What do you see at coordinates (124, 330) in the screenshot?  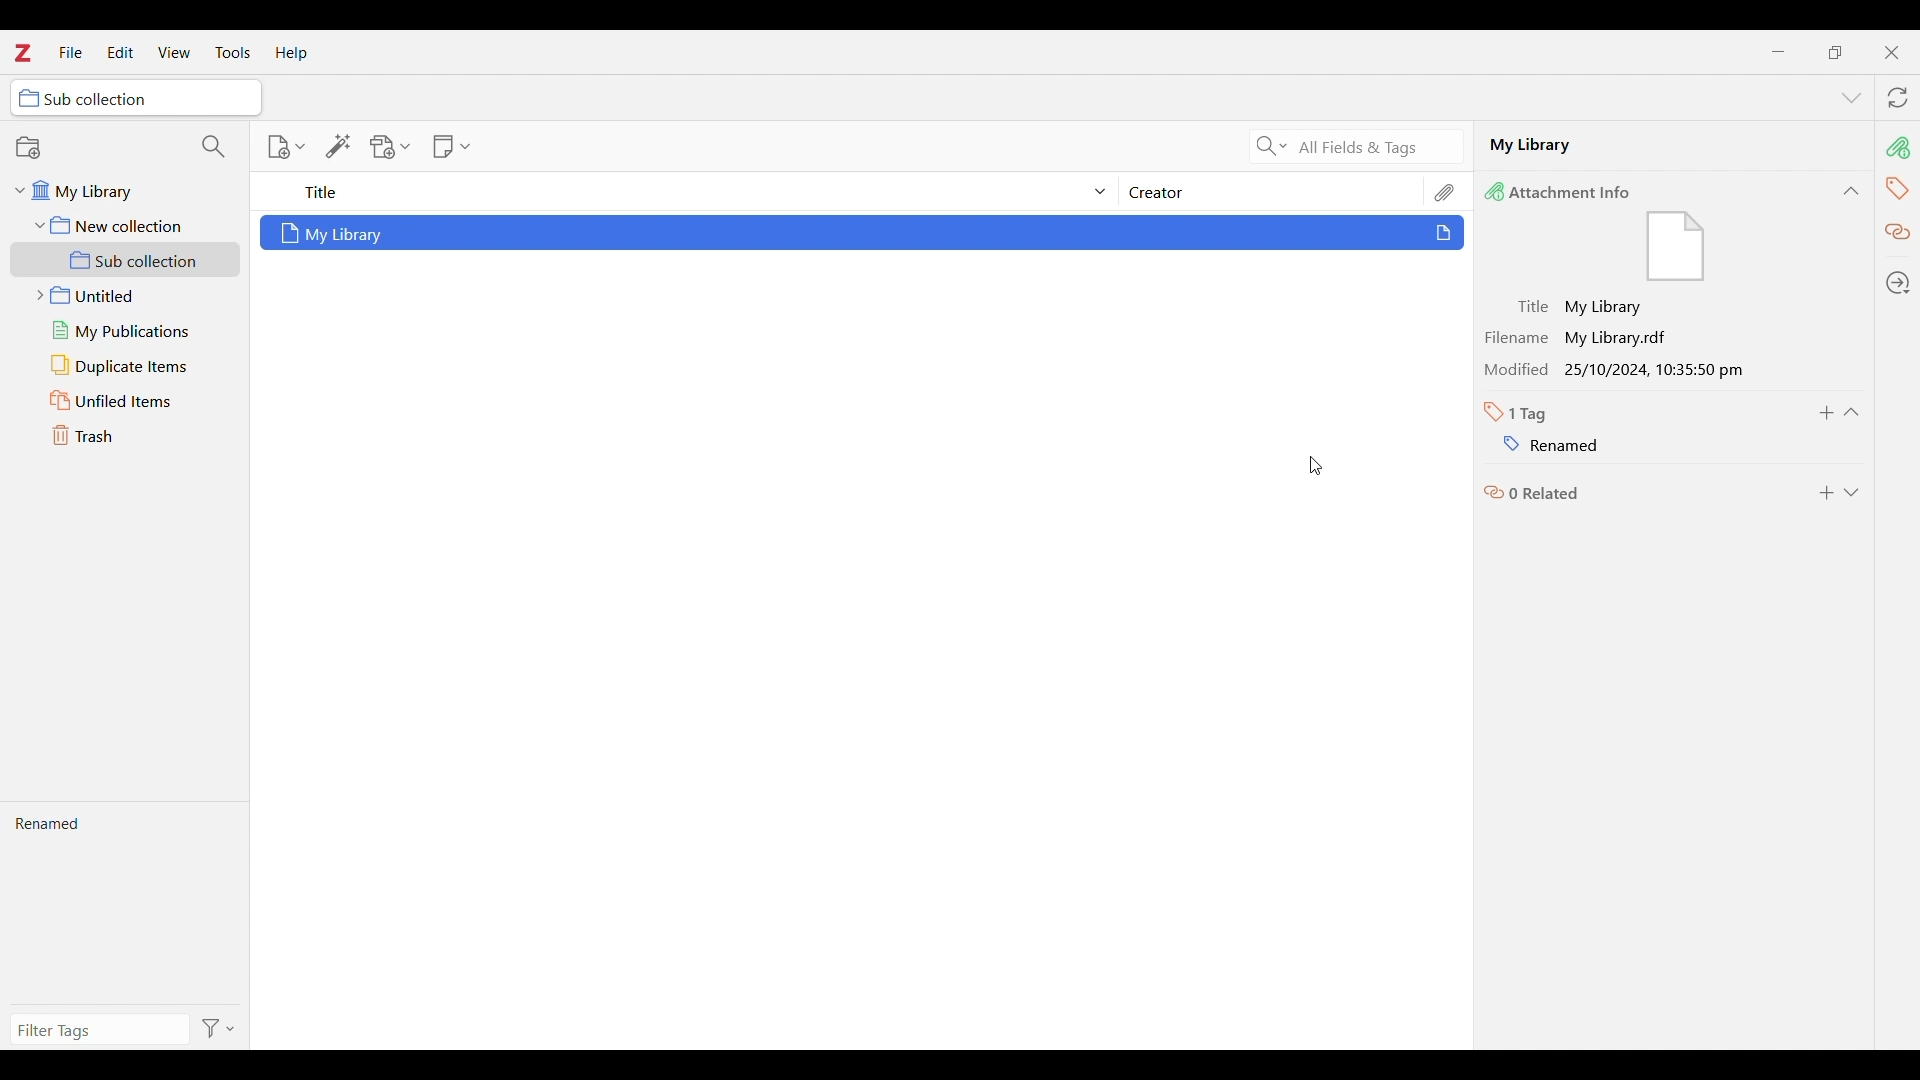 I see `My publications folder` at bounding box center [124, 330].